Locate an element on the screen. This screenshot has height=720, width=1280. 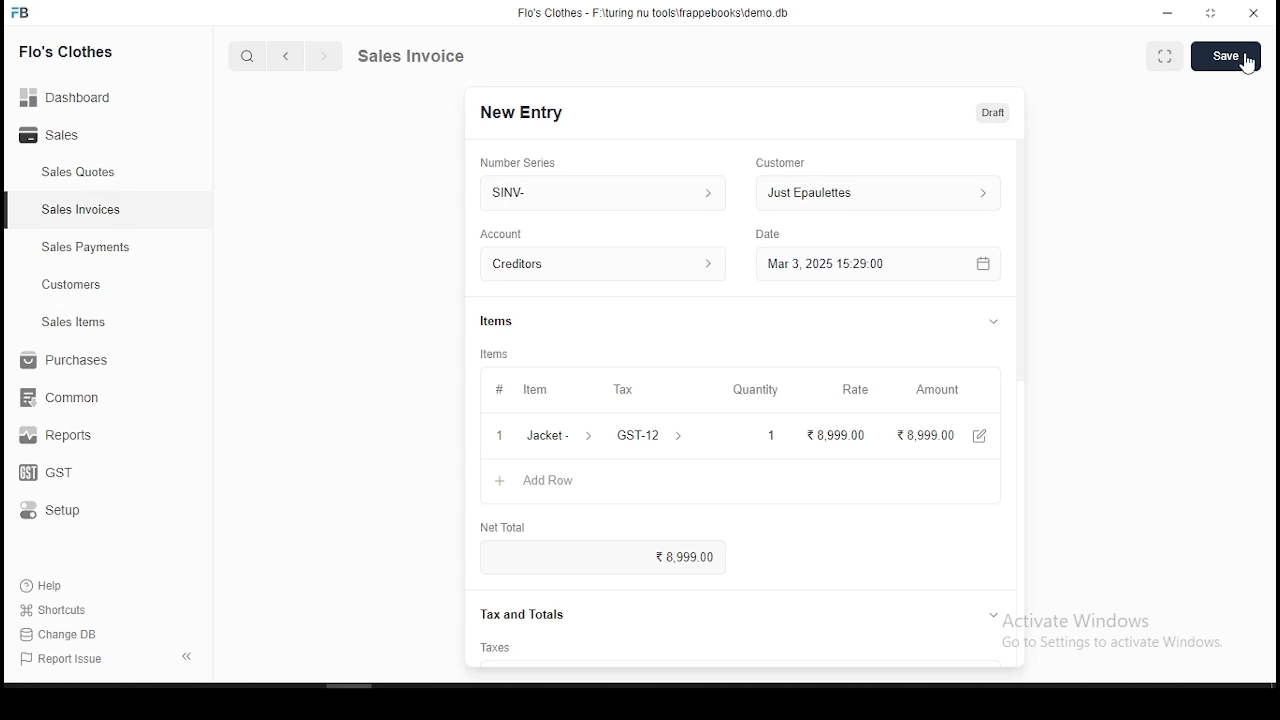
sales is located at coordinates (64, 135).